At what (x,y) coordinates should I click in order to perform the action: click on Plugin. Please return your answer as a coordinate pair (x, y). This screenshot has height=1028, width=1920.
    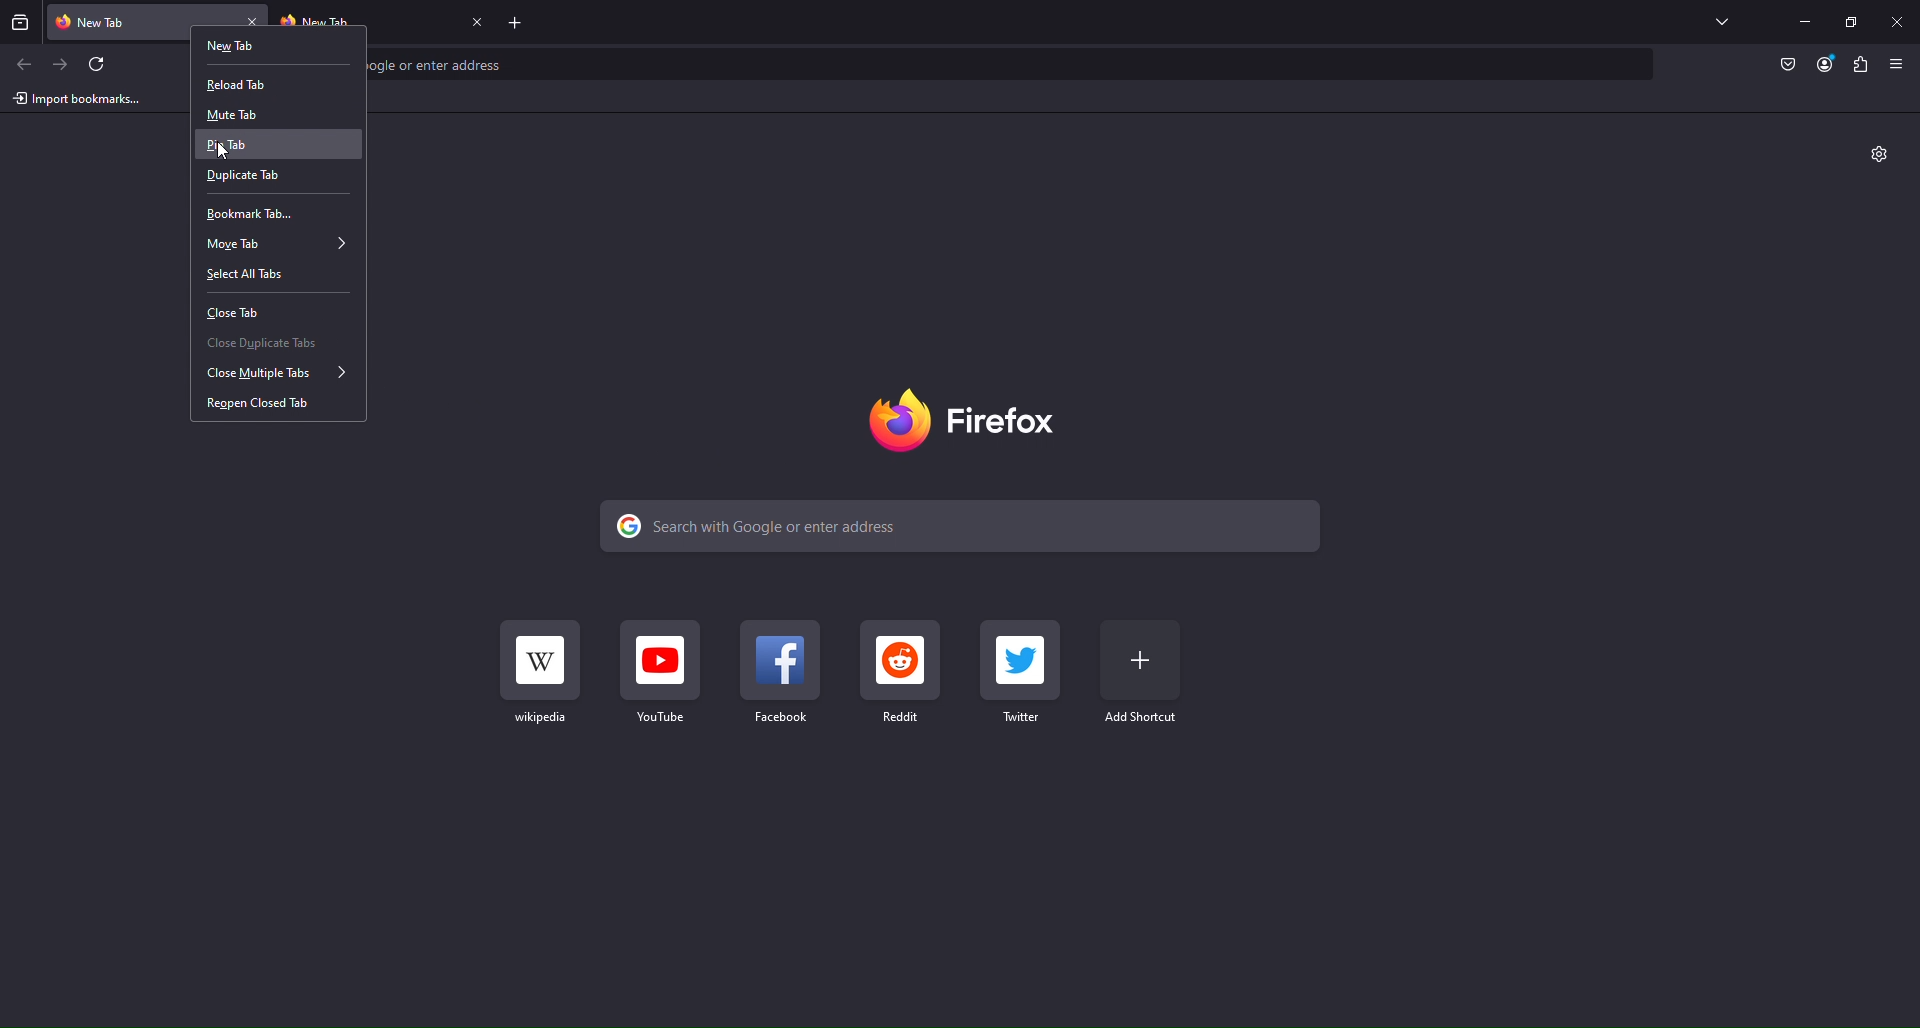
    Looking at the image, I should click on (1863, 65).